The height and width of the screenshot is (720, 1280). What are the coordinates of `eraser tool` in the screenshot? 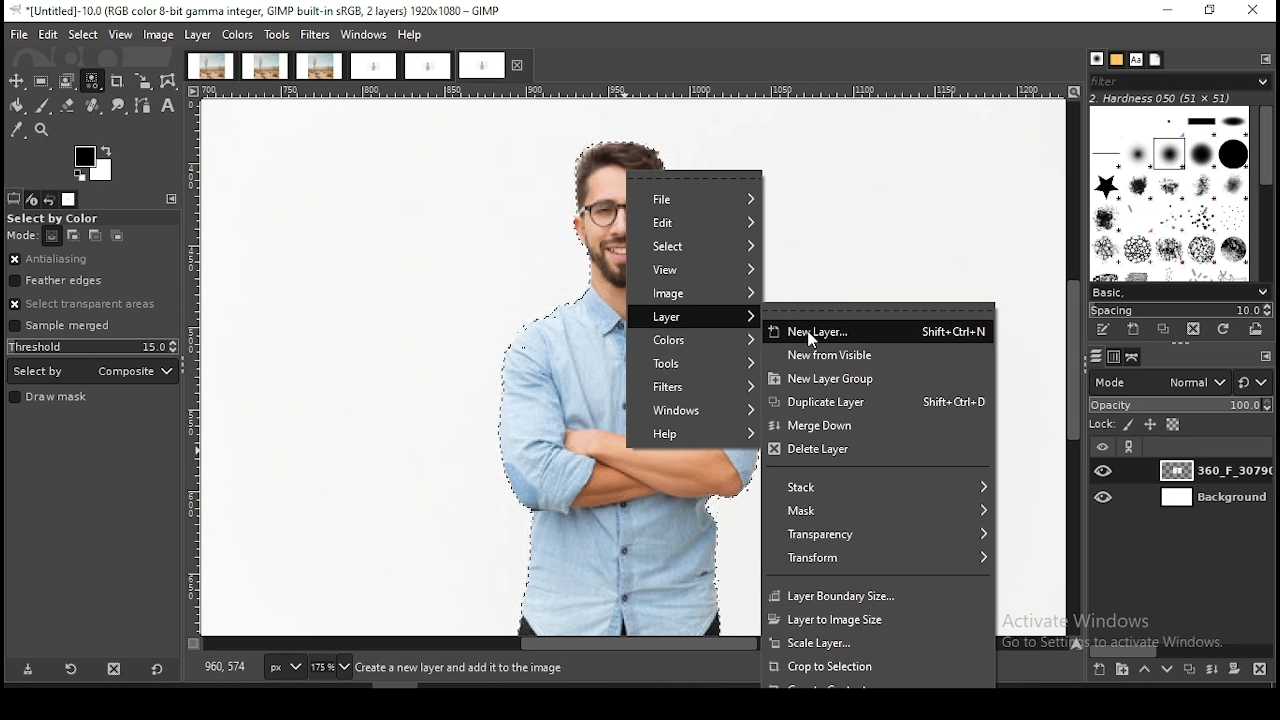 It's located at (68, 105).